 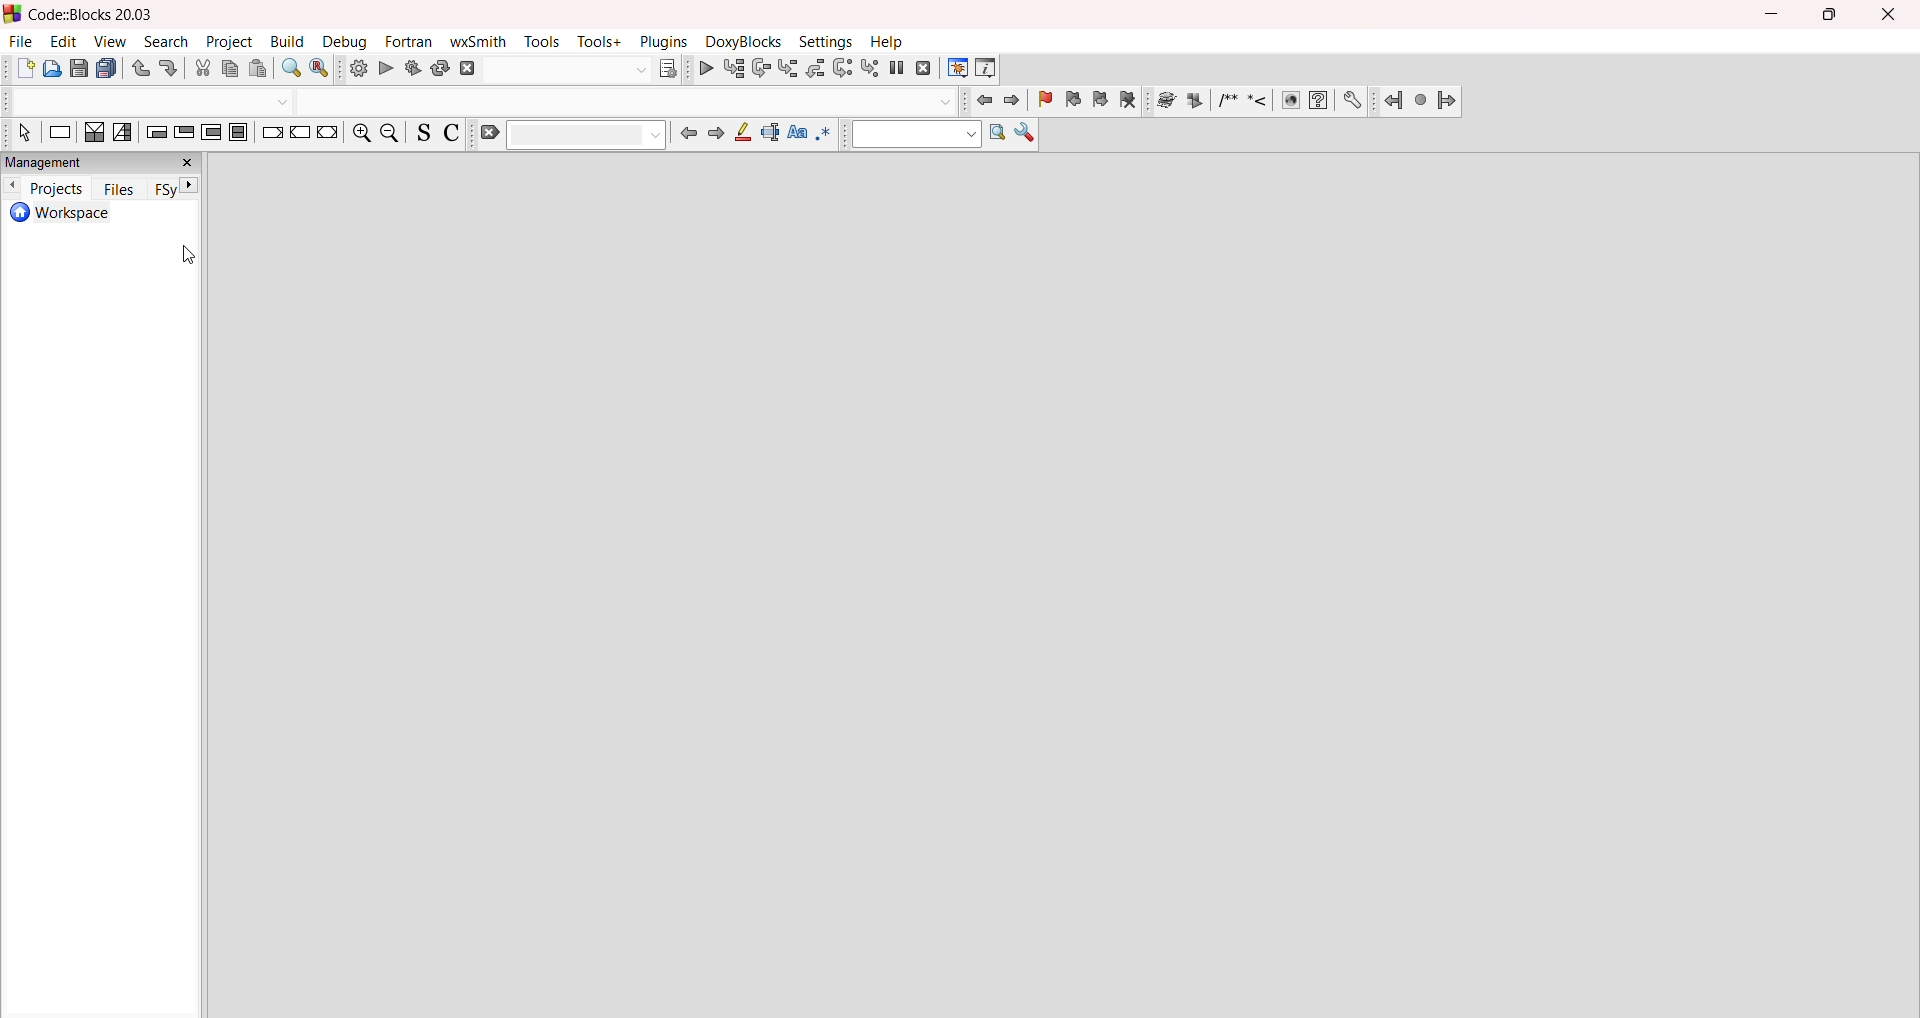 I want to click on run, so click(x=385, y=70).